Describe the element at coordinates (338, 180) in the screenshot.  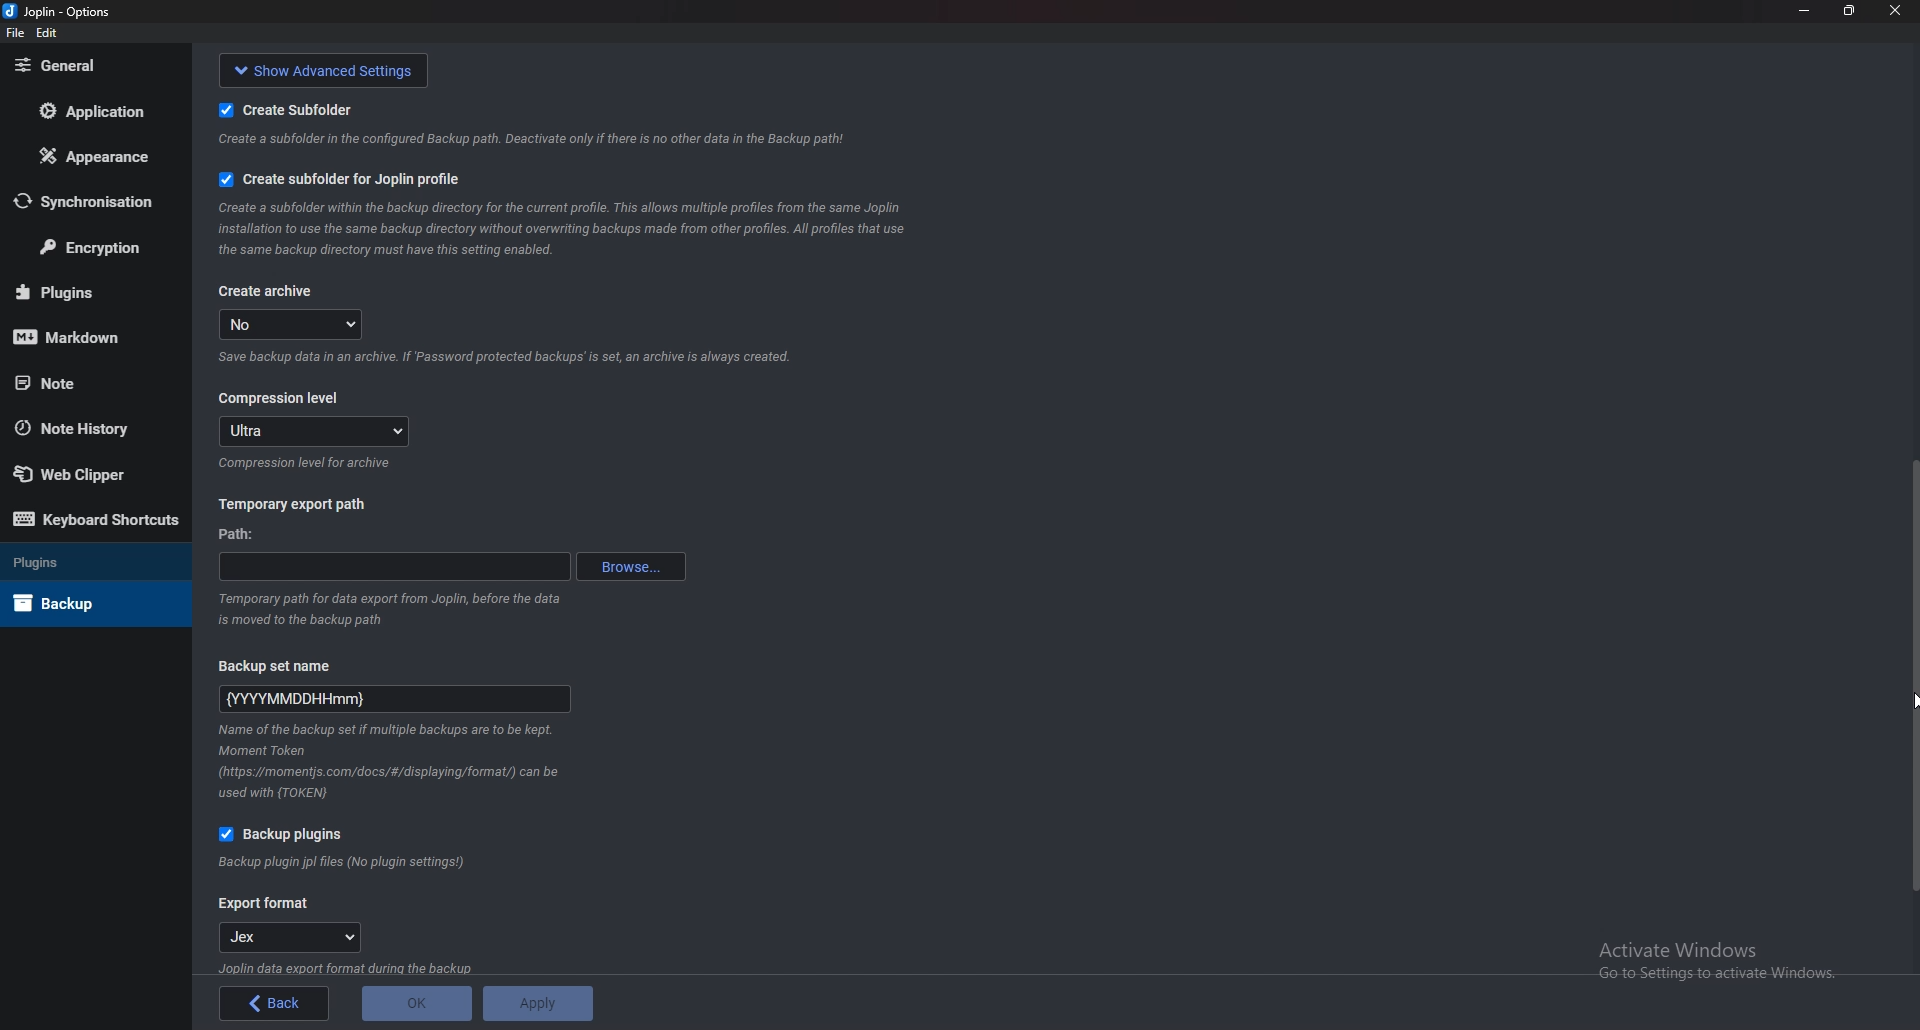
I see `create subfolder for Joplin profile` at that location.